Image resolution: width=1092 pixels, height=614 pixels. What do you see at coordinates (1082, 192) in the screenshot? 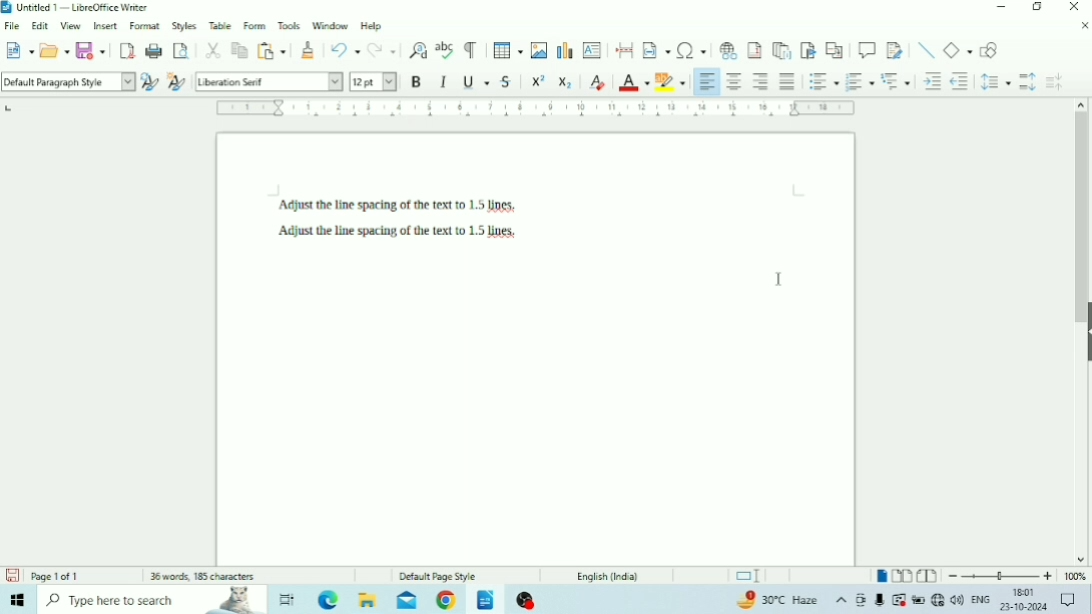
I see `Vertical scrollbar` at bounding box center [1082, 192].